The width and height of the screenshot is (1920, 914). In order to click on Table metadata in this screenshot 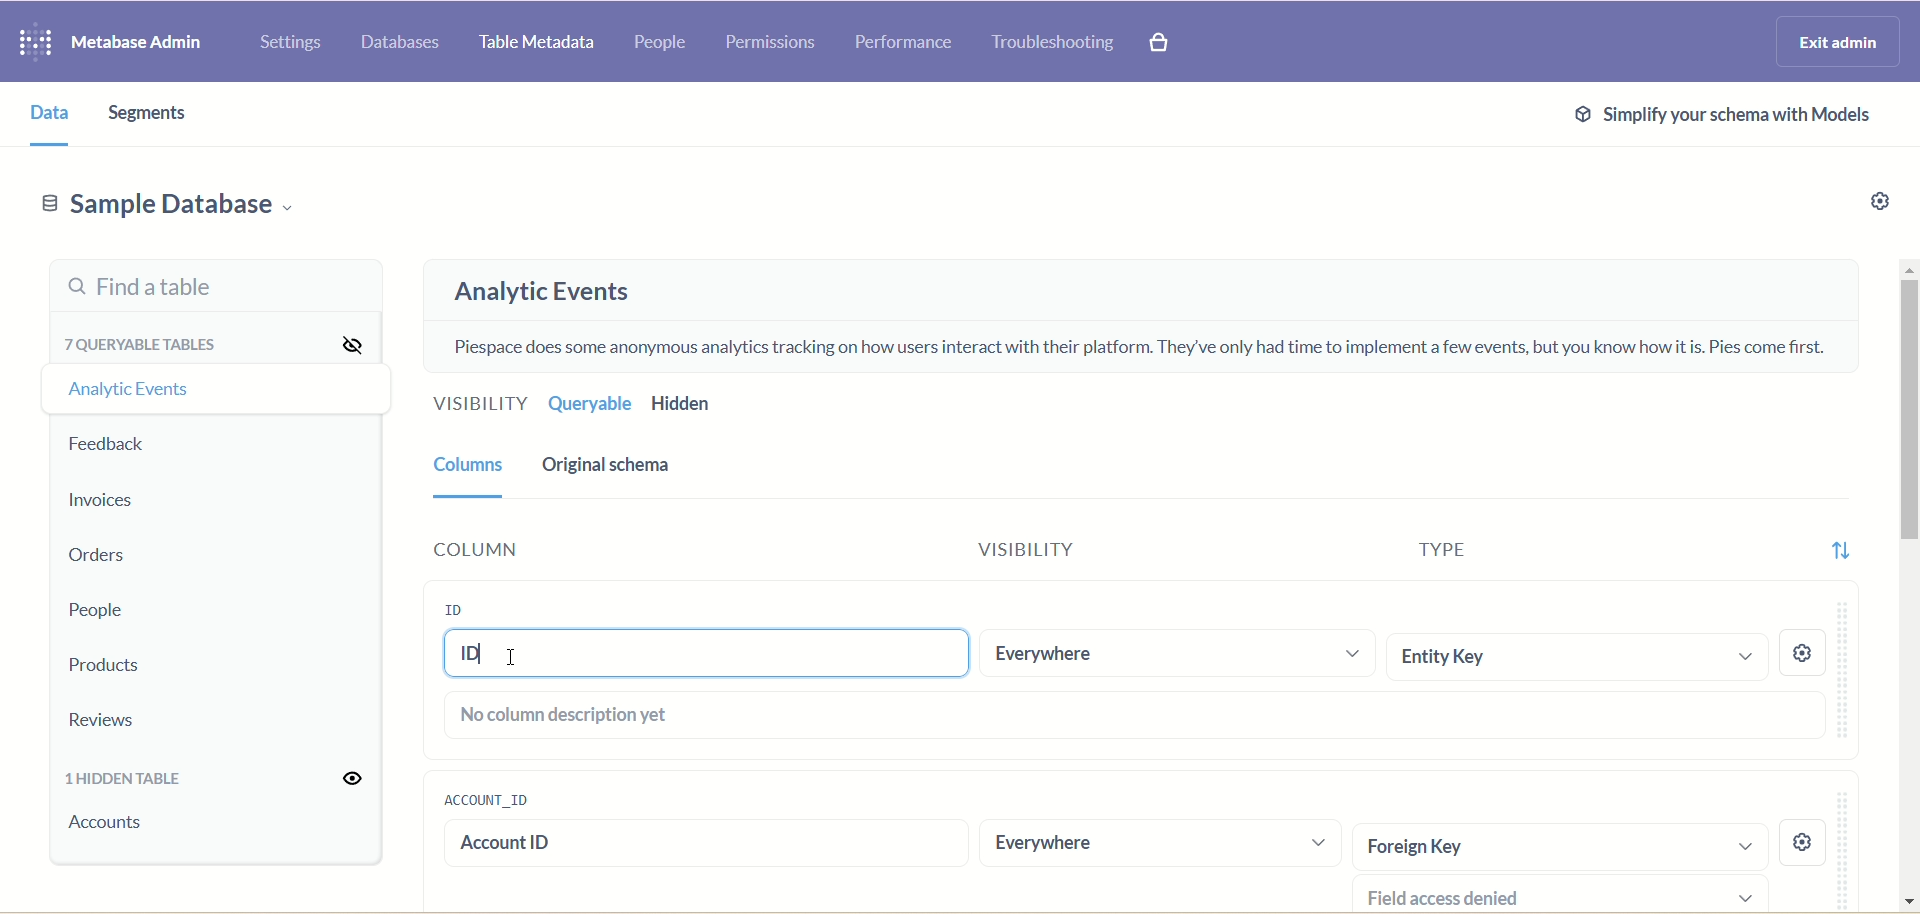, I will do `click(539, 43)`.